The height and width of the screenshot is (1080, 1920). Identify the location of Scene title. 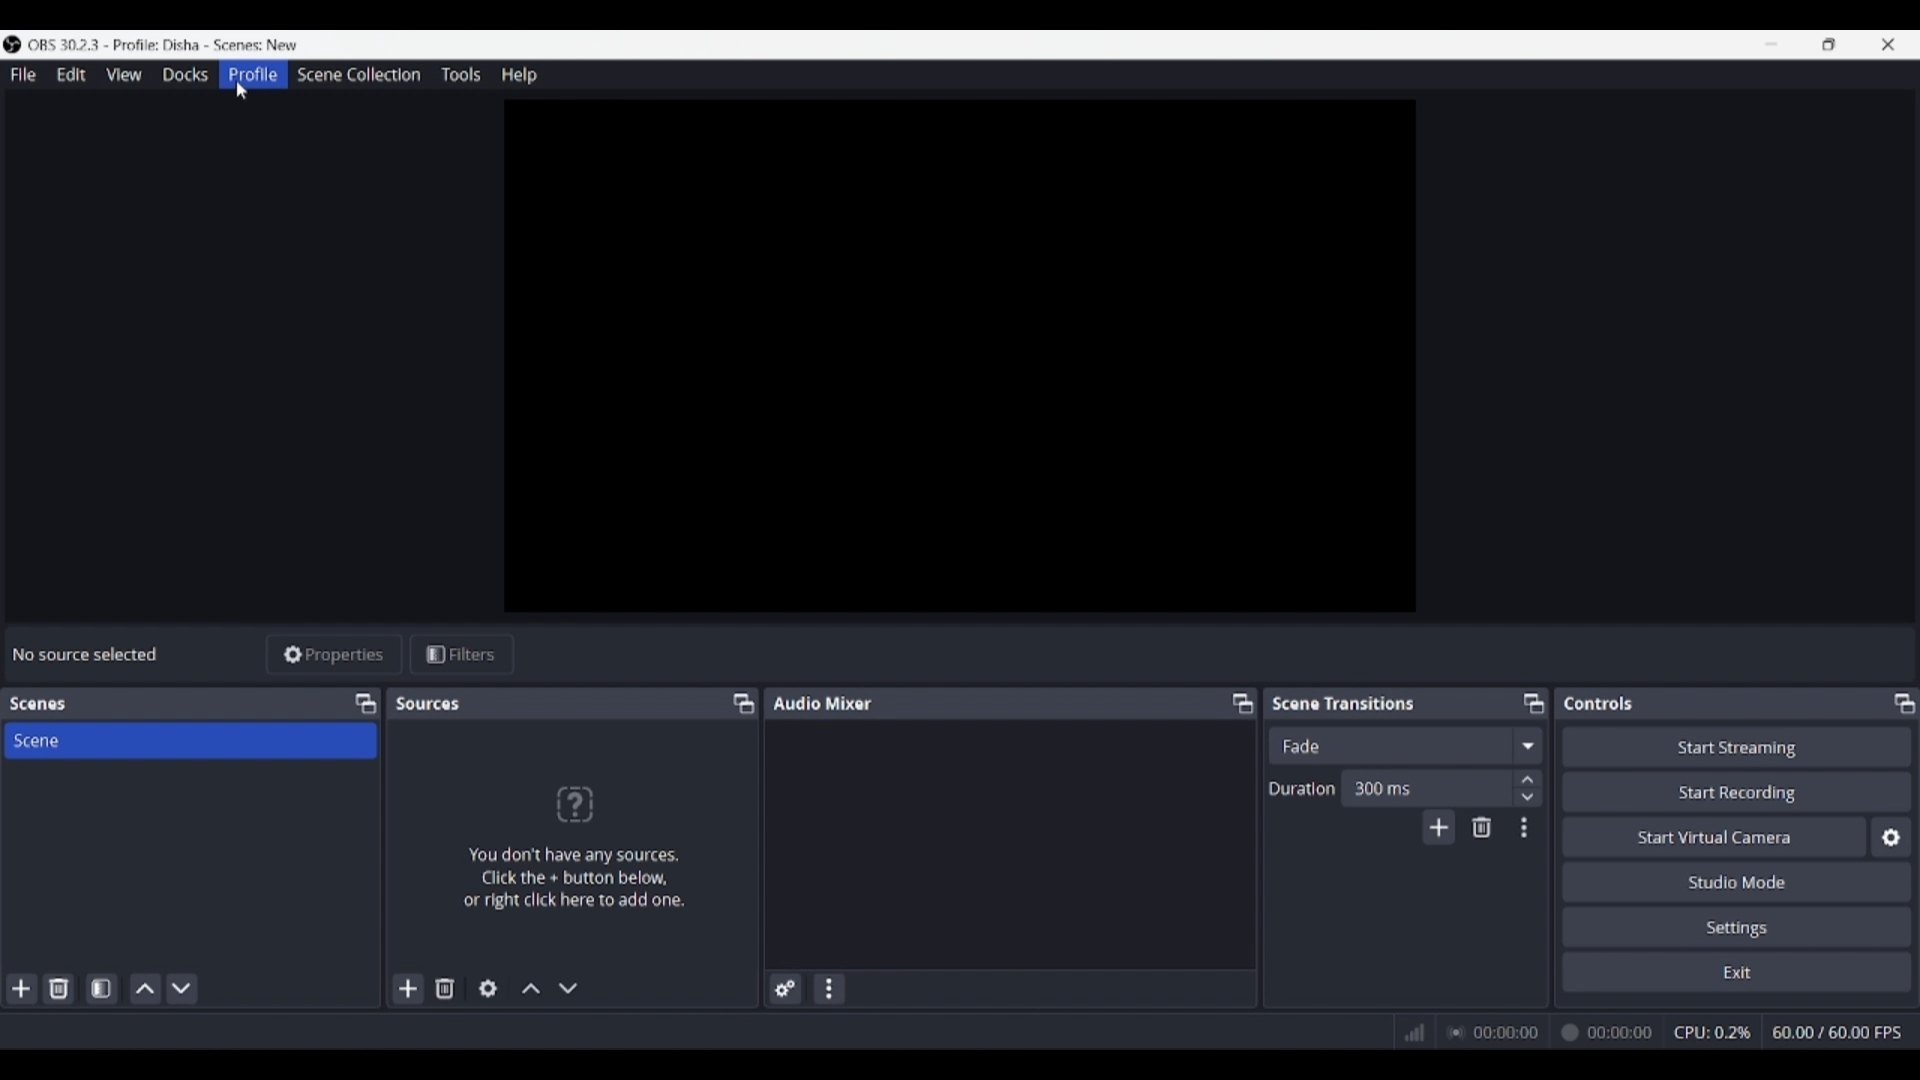
(190, 740).